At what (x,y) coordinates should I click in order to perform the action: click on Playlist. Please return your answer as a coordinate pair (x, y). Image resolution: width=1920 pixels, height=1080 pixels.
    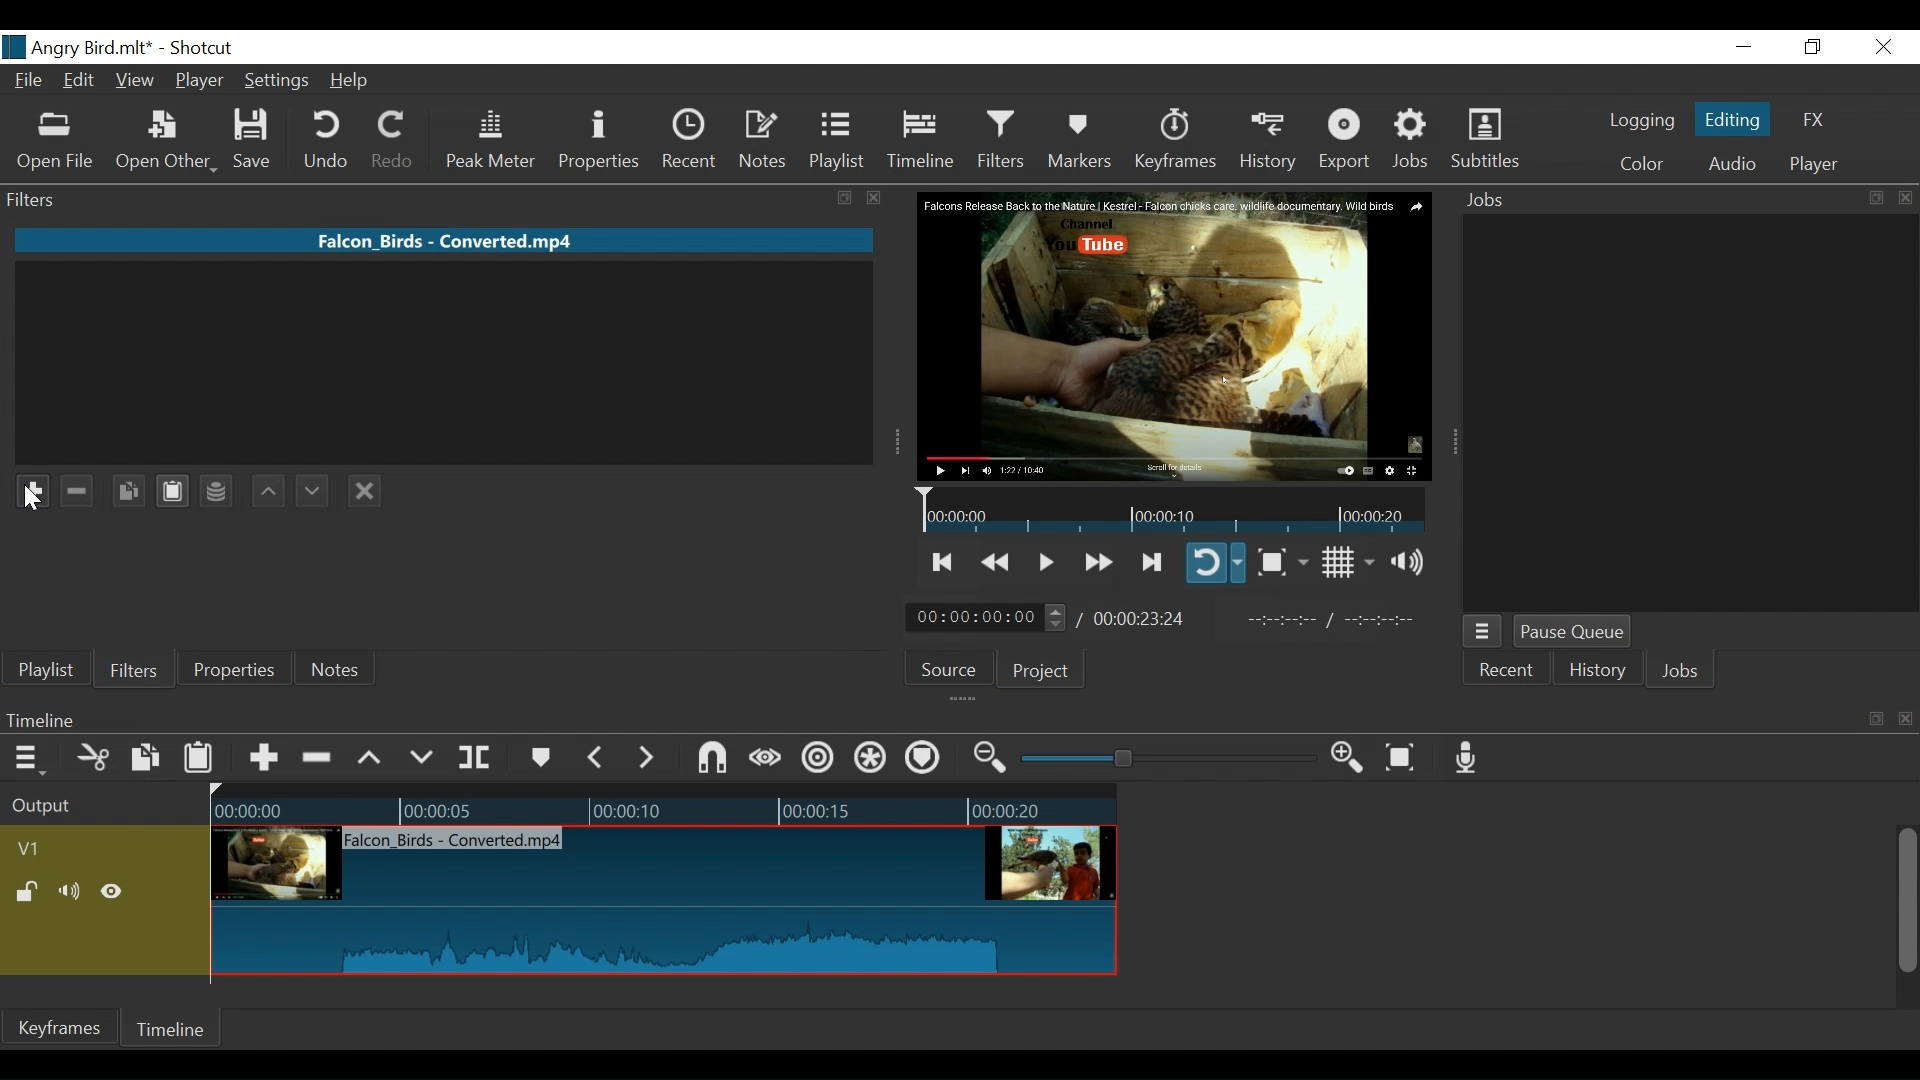
    Looking at the image, I should click on (47, 670).